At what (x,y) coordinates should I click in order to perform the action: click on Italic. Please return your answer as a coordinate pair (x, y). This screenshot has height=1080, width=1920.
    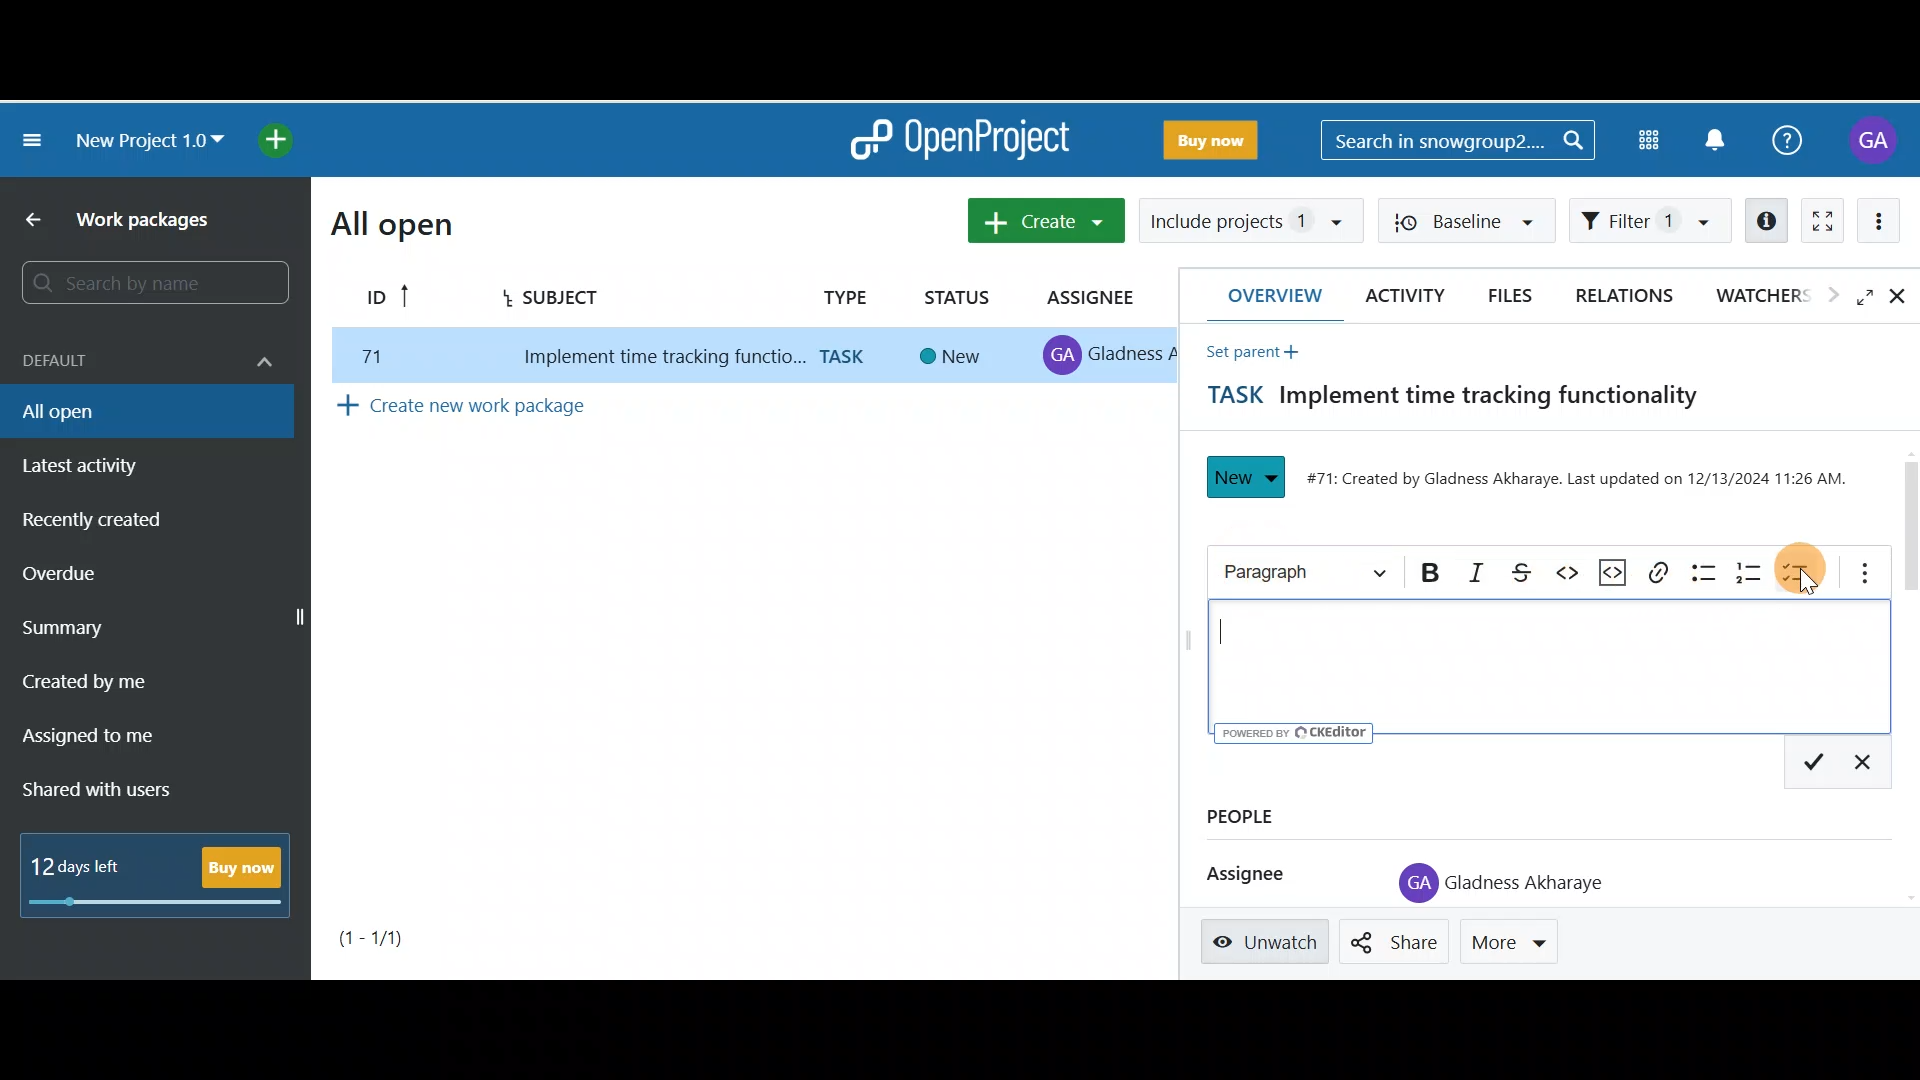
    Looking at the image, I should click on (1475, 571).